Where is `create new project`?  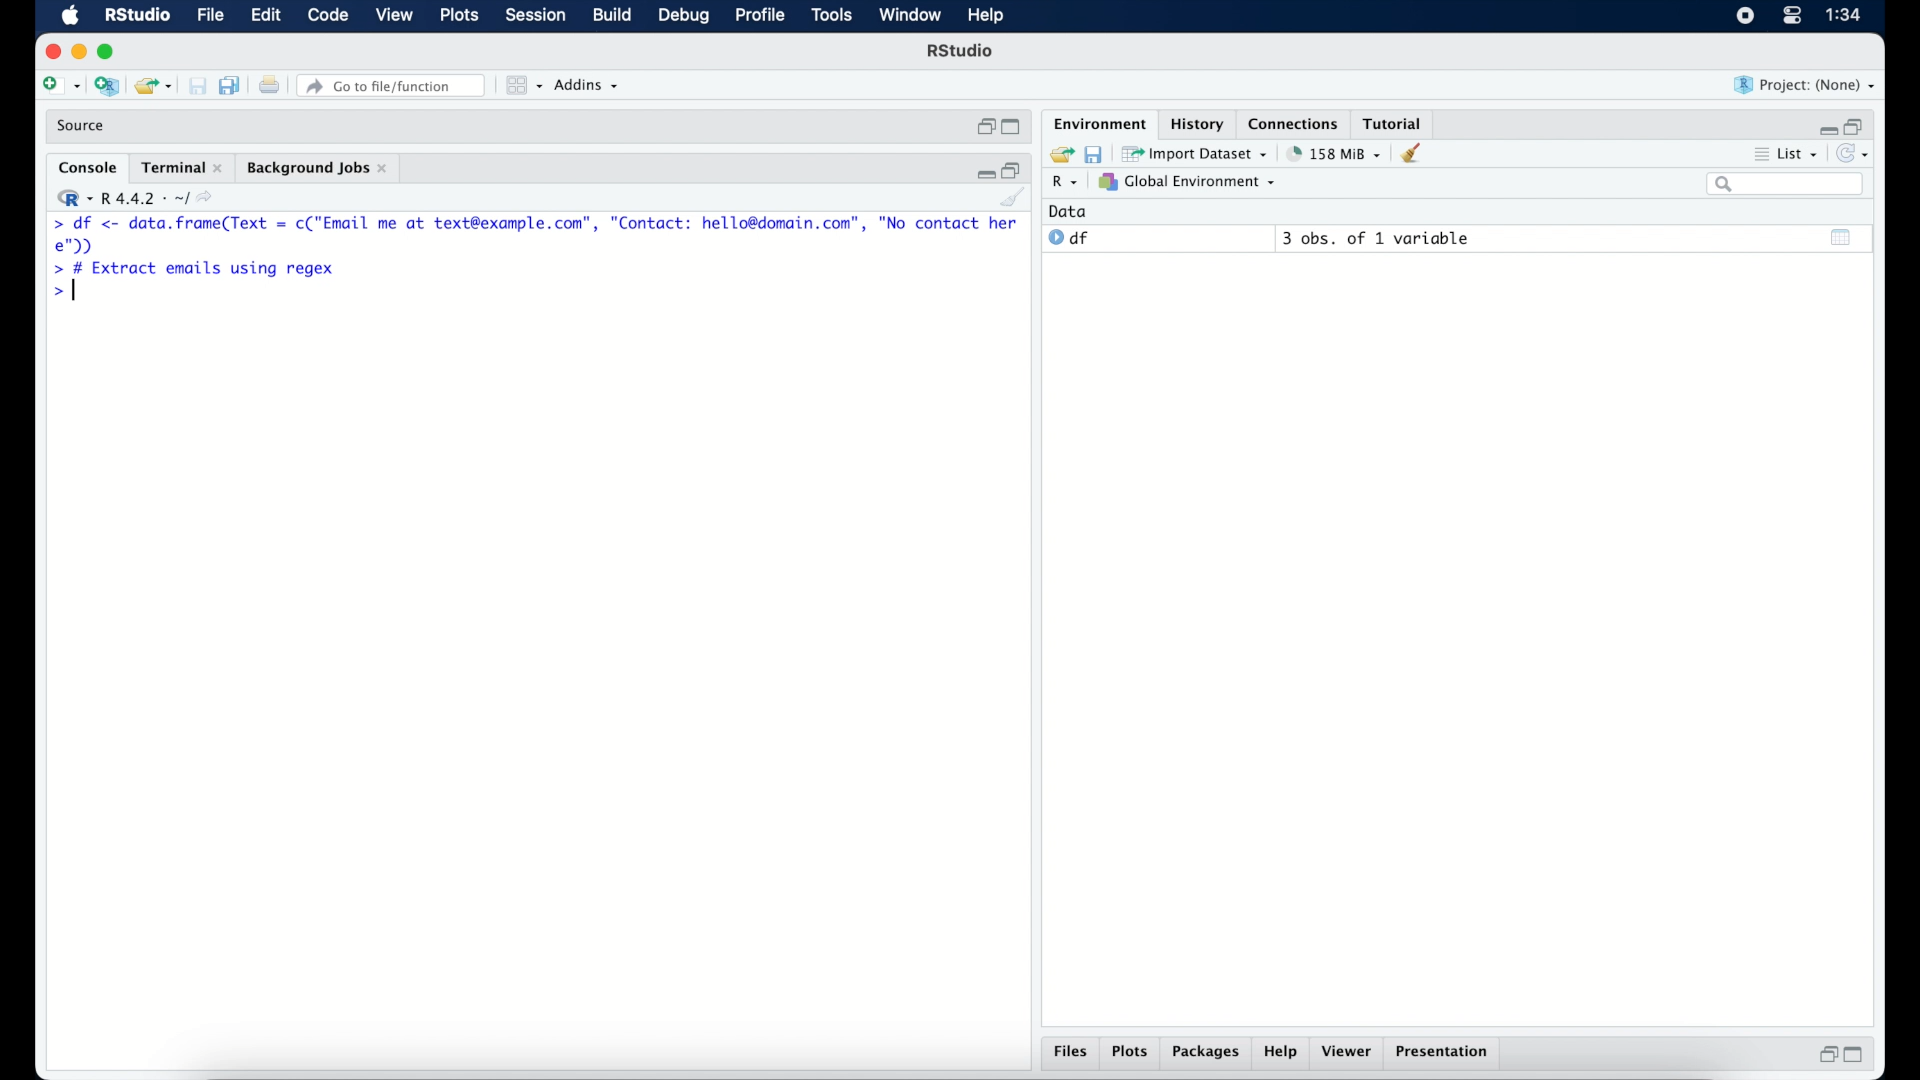
create new project is located at coordinates (106, 85).